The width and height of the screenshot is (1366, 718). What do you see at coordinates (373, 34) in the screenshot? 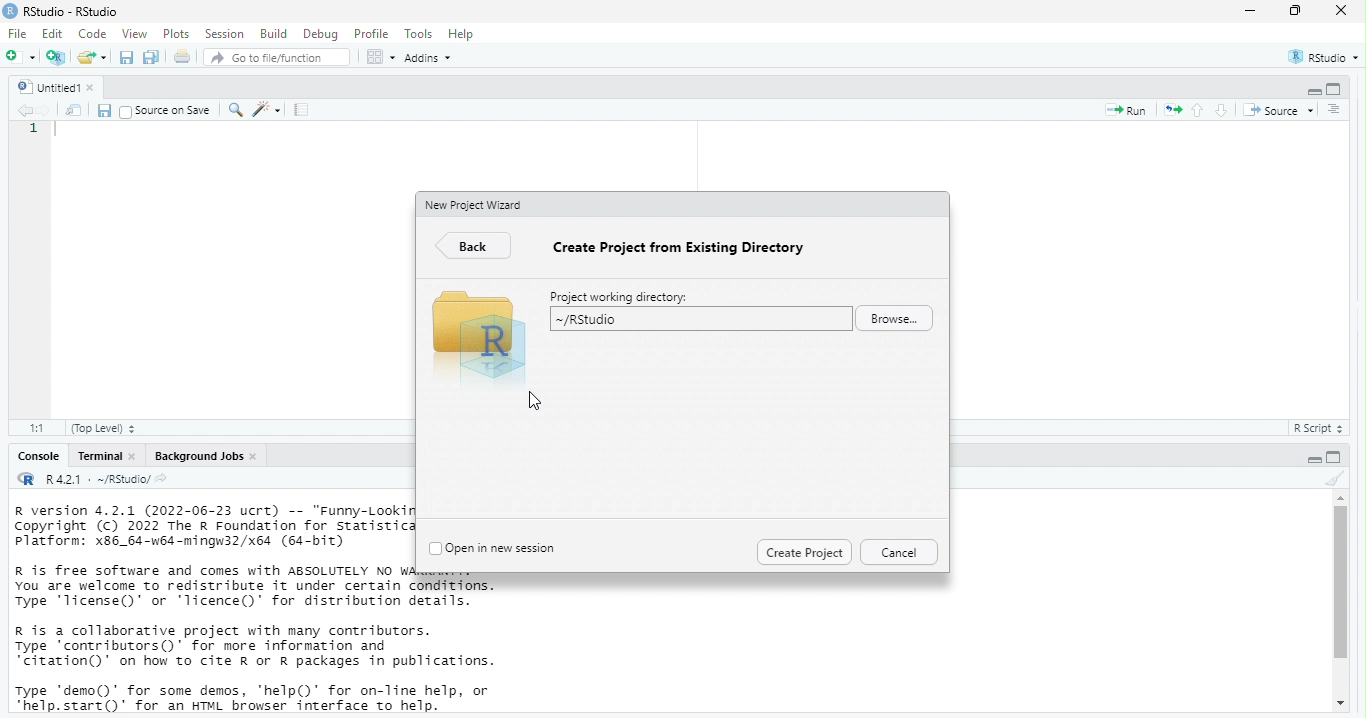
I see `profile` at bounding box center [373, 34].